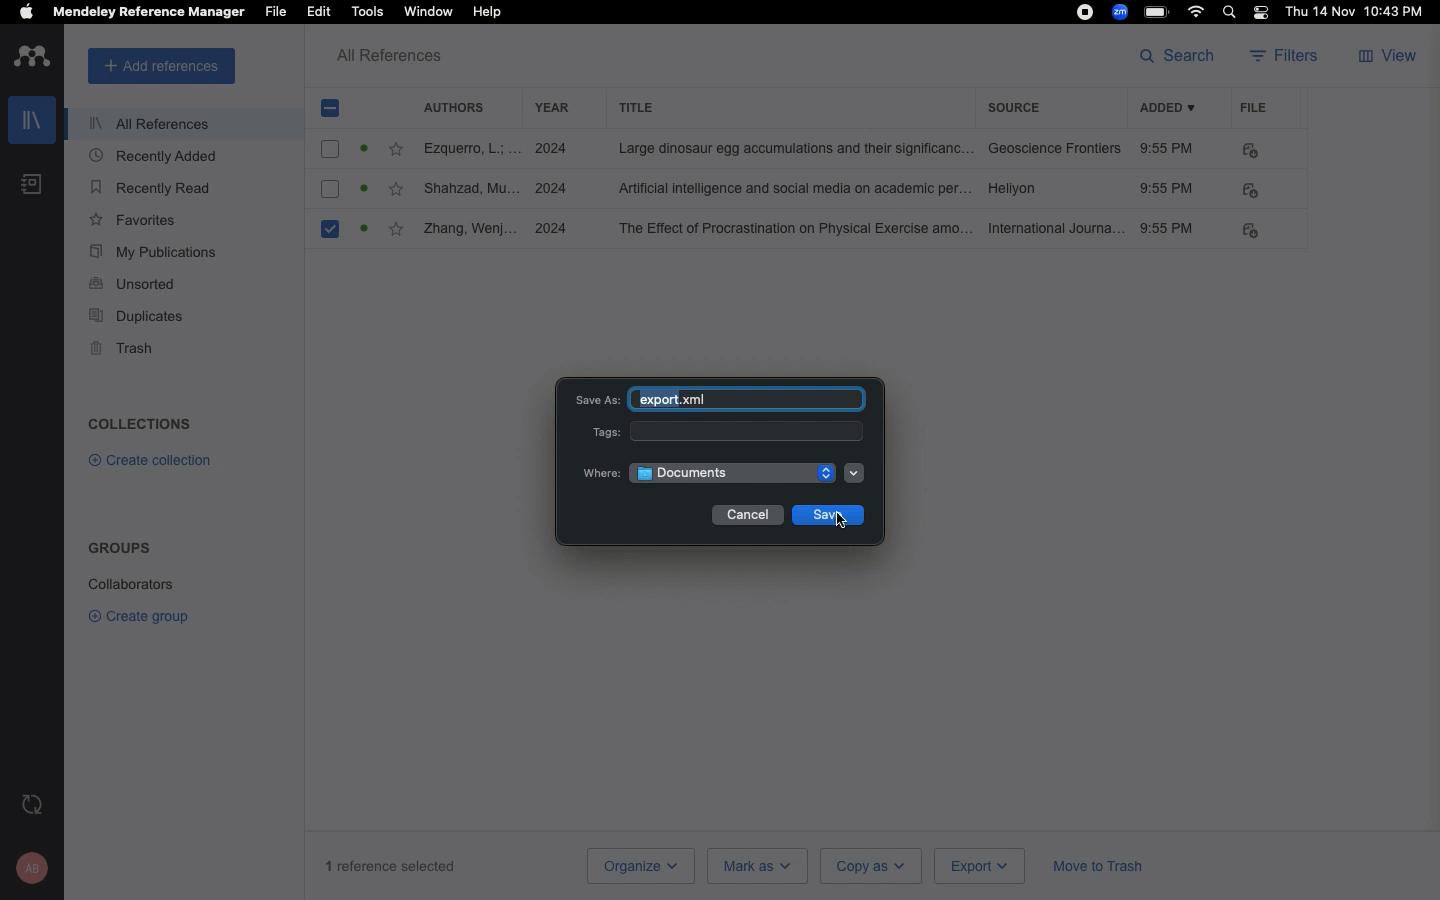 Image resolution: width=1440 pixels, height=900 pixels. Describe the element at coordinates (832, 516) in the screenshot. I see `Save` at that location.